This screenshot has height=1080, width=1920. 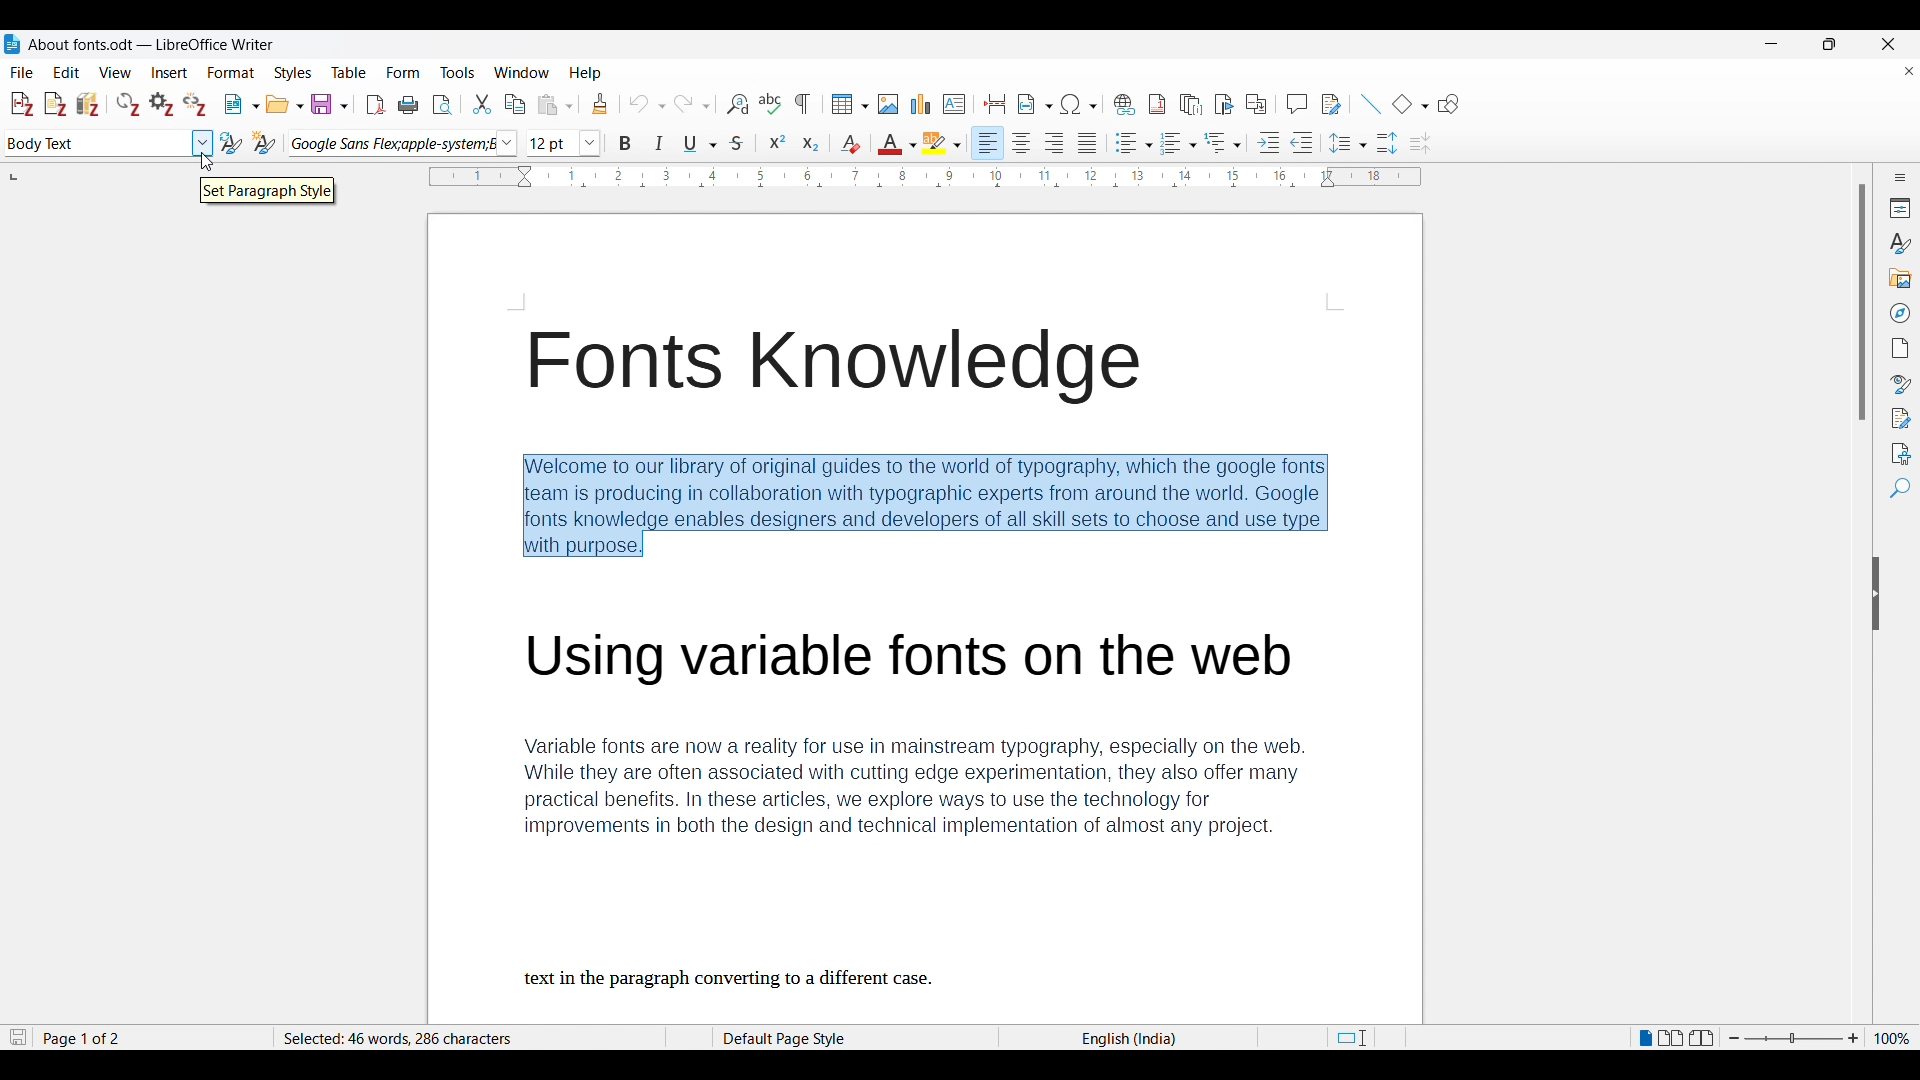 What do you see at coordinates (1901, 419) in the screenshot?
I see `Manage changes` at bounding box center [1901, 419].